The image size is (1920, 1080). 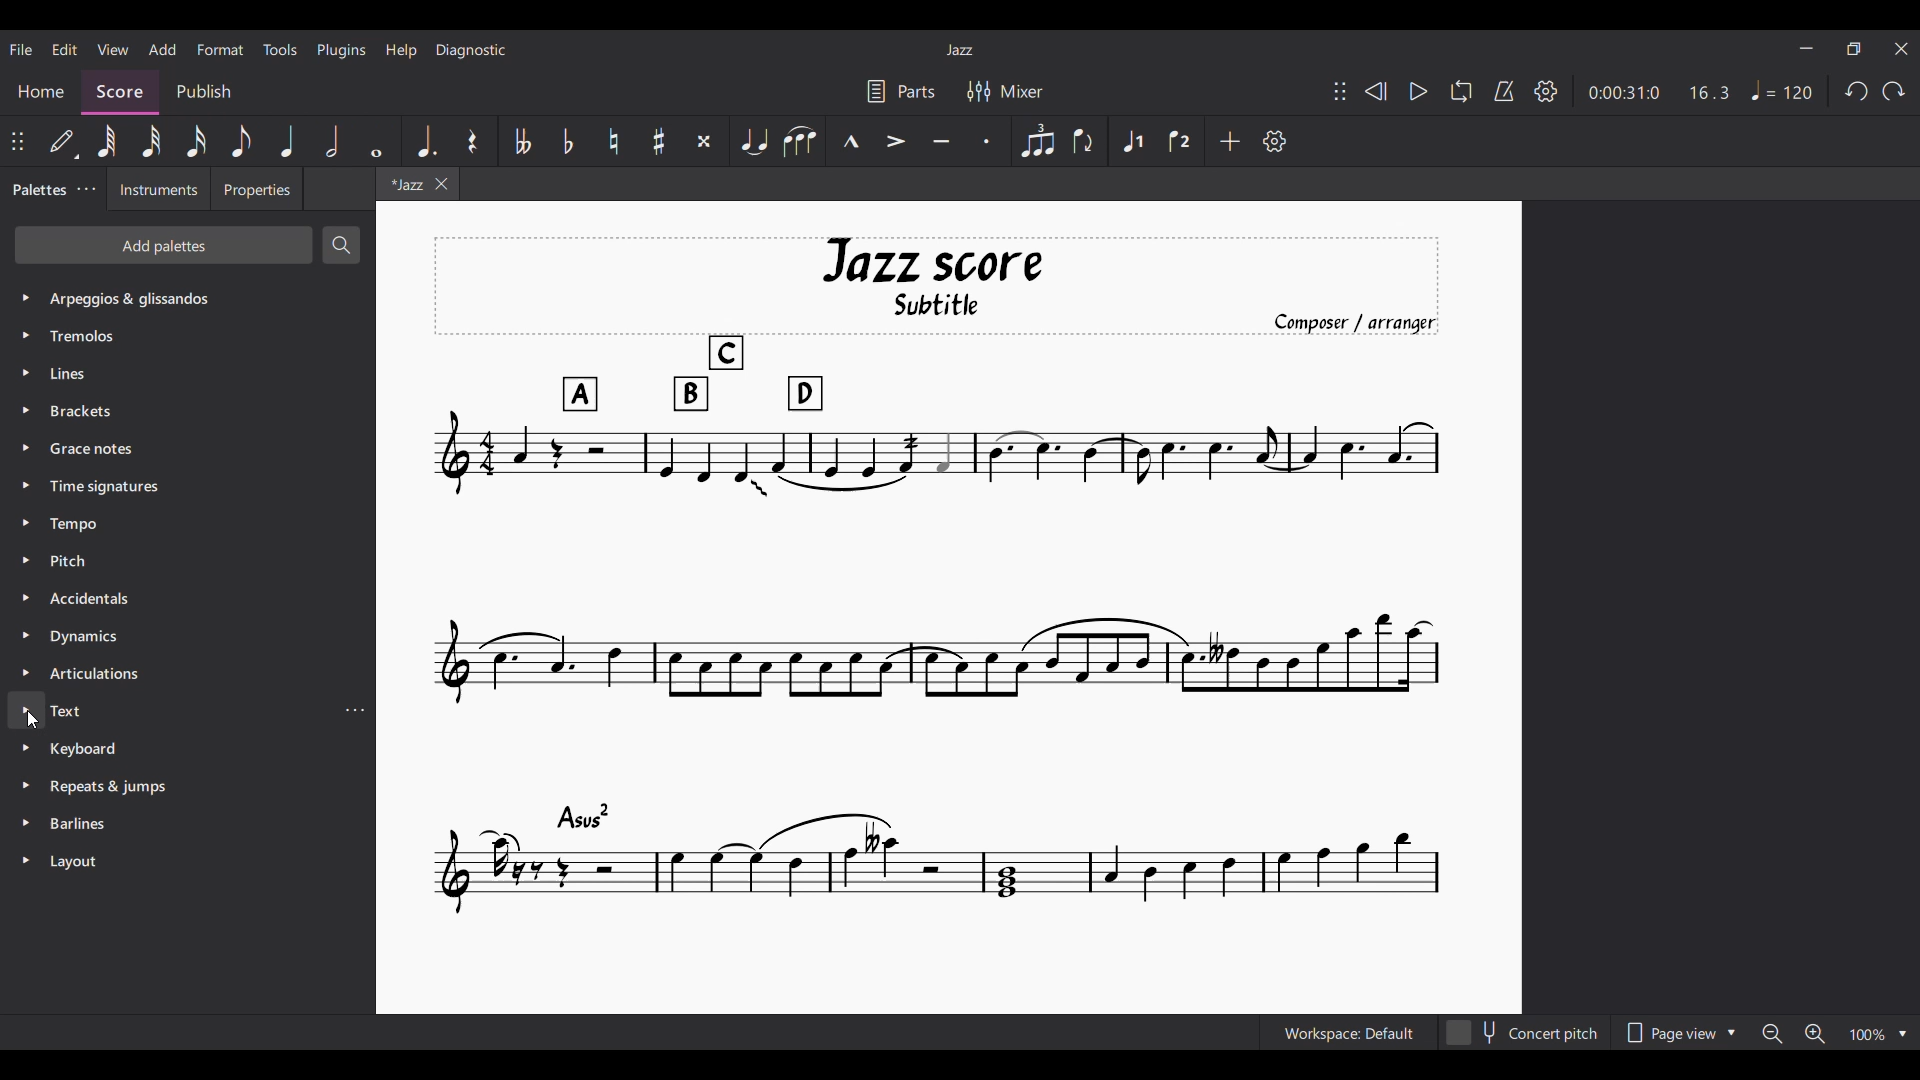 What do you see at coordinates (94, 599) in the screenshot?
I see `` at bounding box center [94, 599].